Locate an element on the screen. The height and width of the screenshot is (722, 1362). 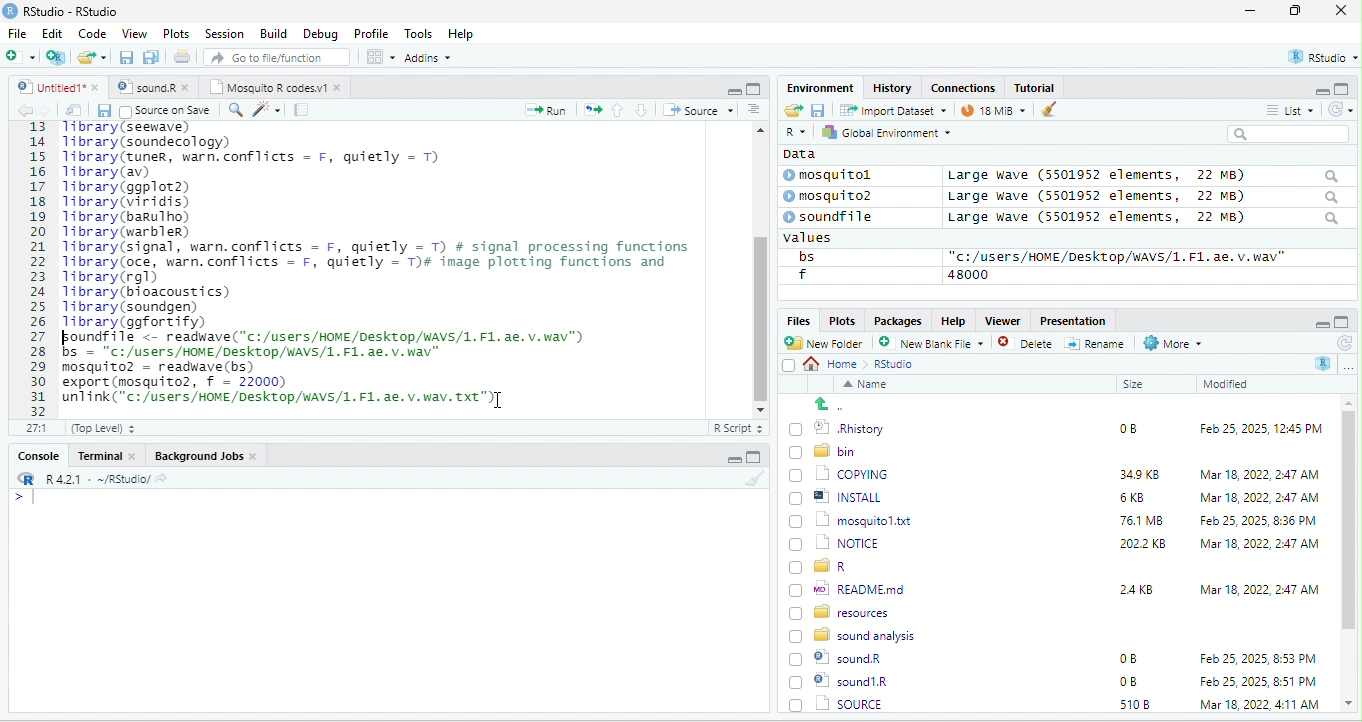
open is located at coordinates (792, 111).